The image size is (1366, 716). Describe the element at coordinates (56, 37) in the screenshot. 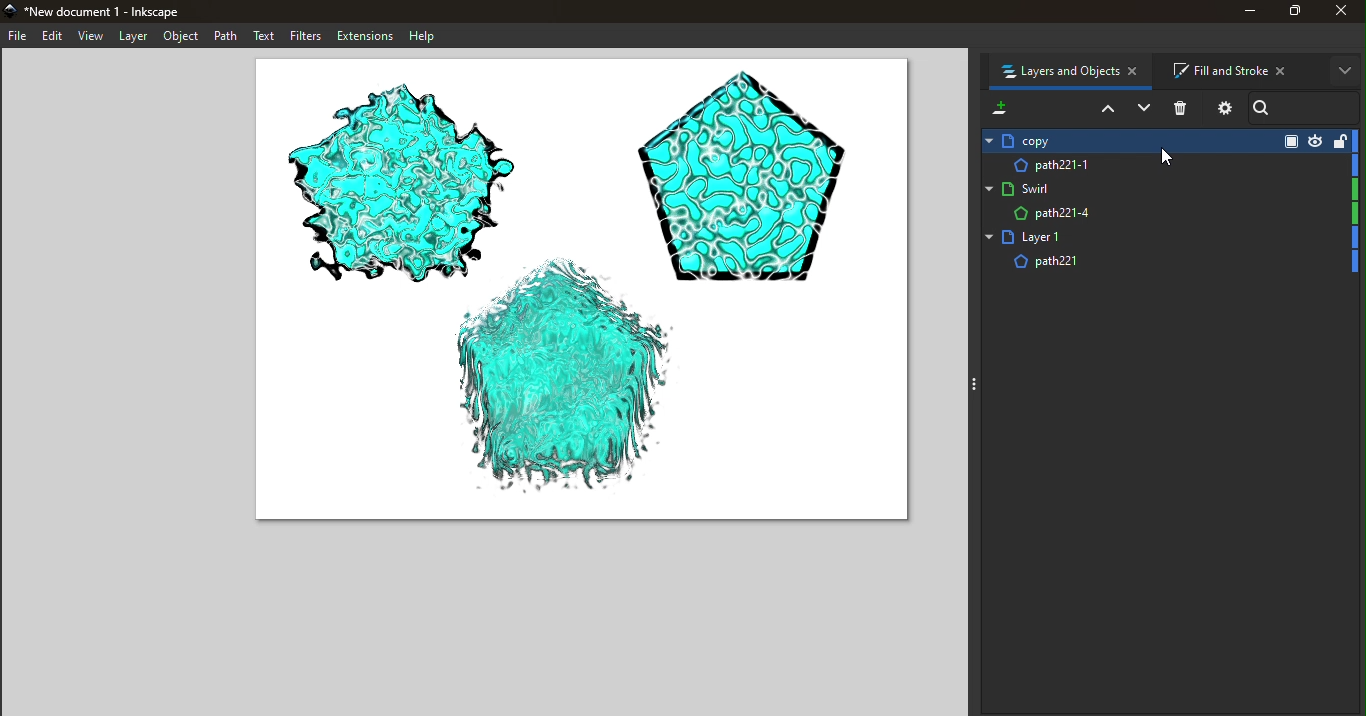

I see `Edit` at that location.